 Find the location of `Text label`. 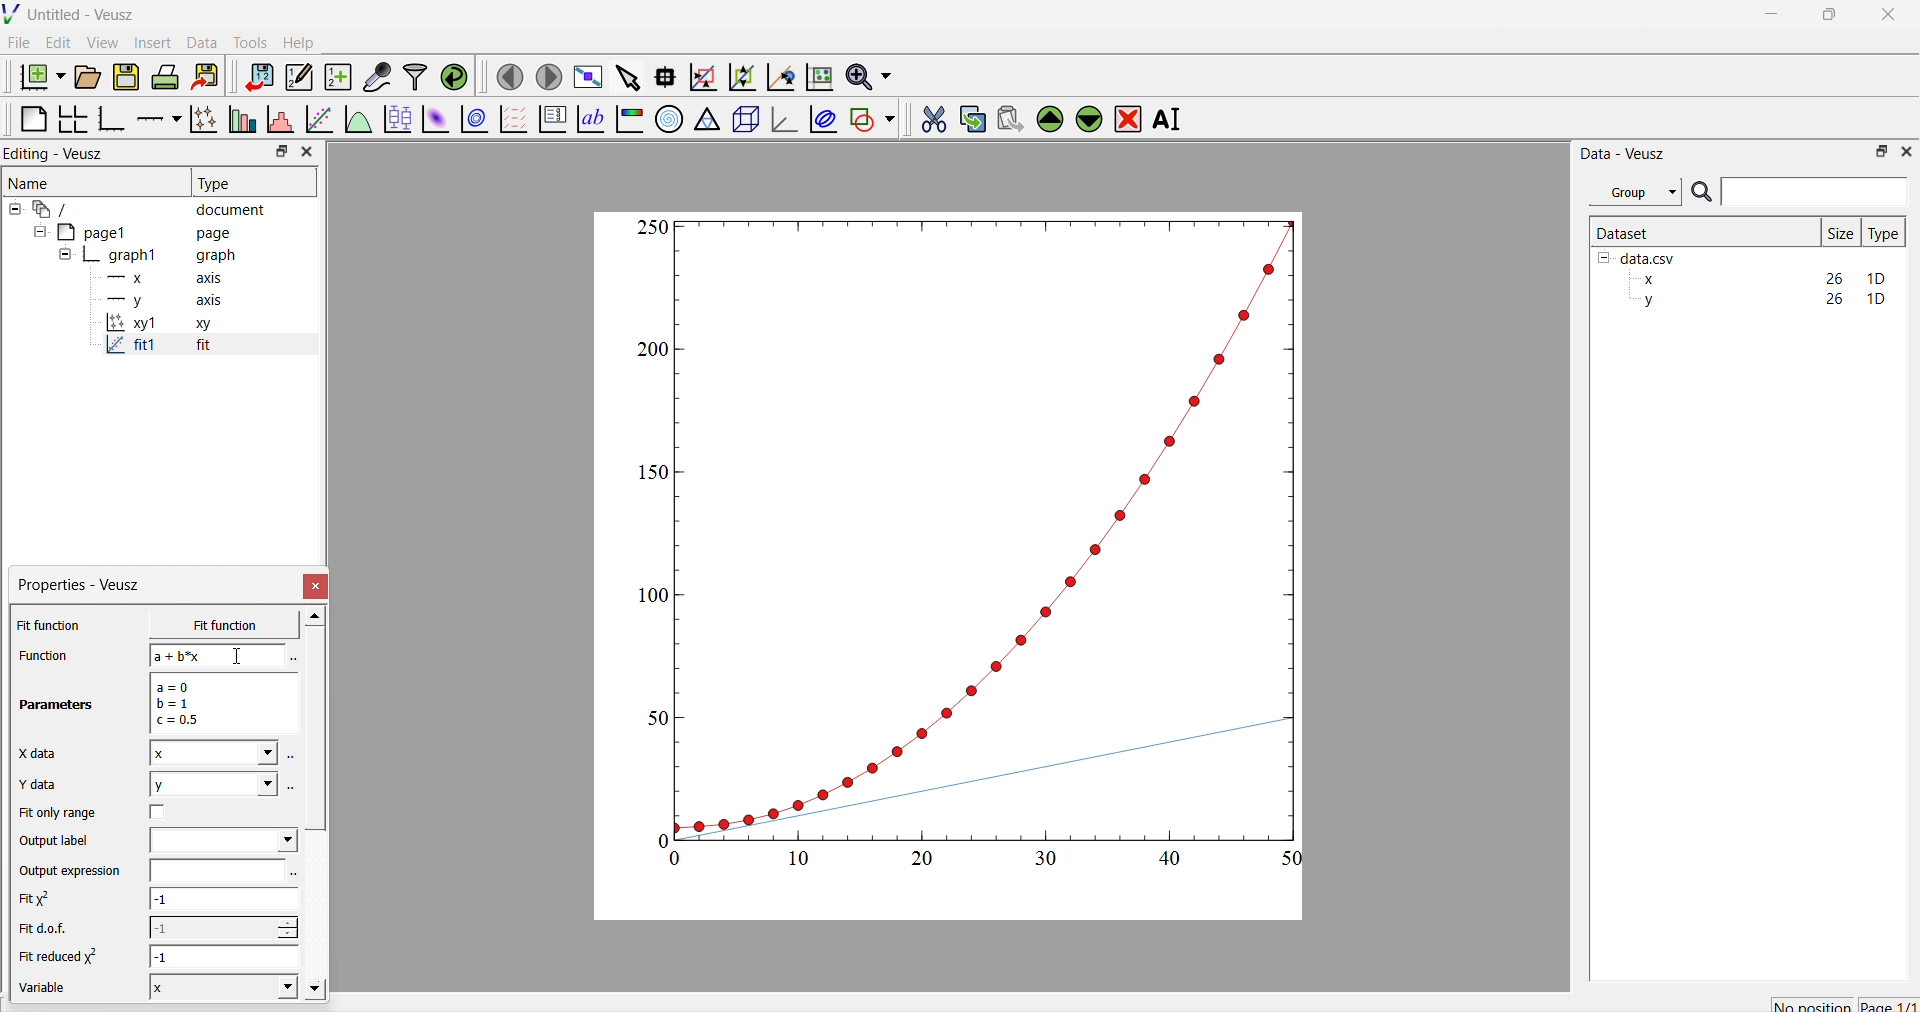

Text label is located at coordinates (589, 119).